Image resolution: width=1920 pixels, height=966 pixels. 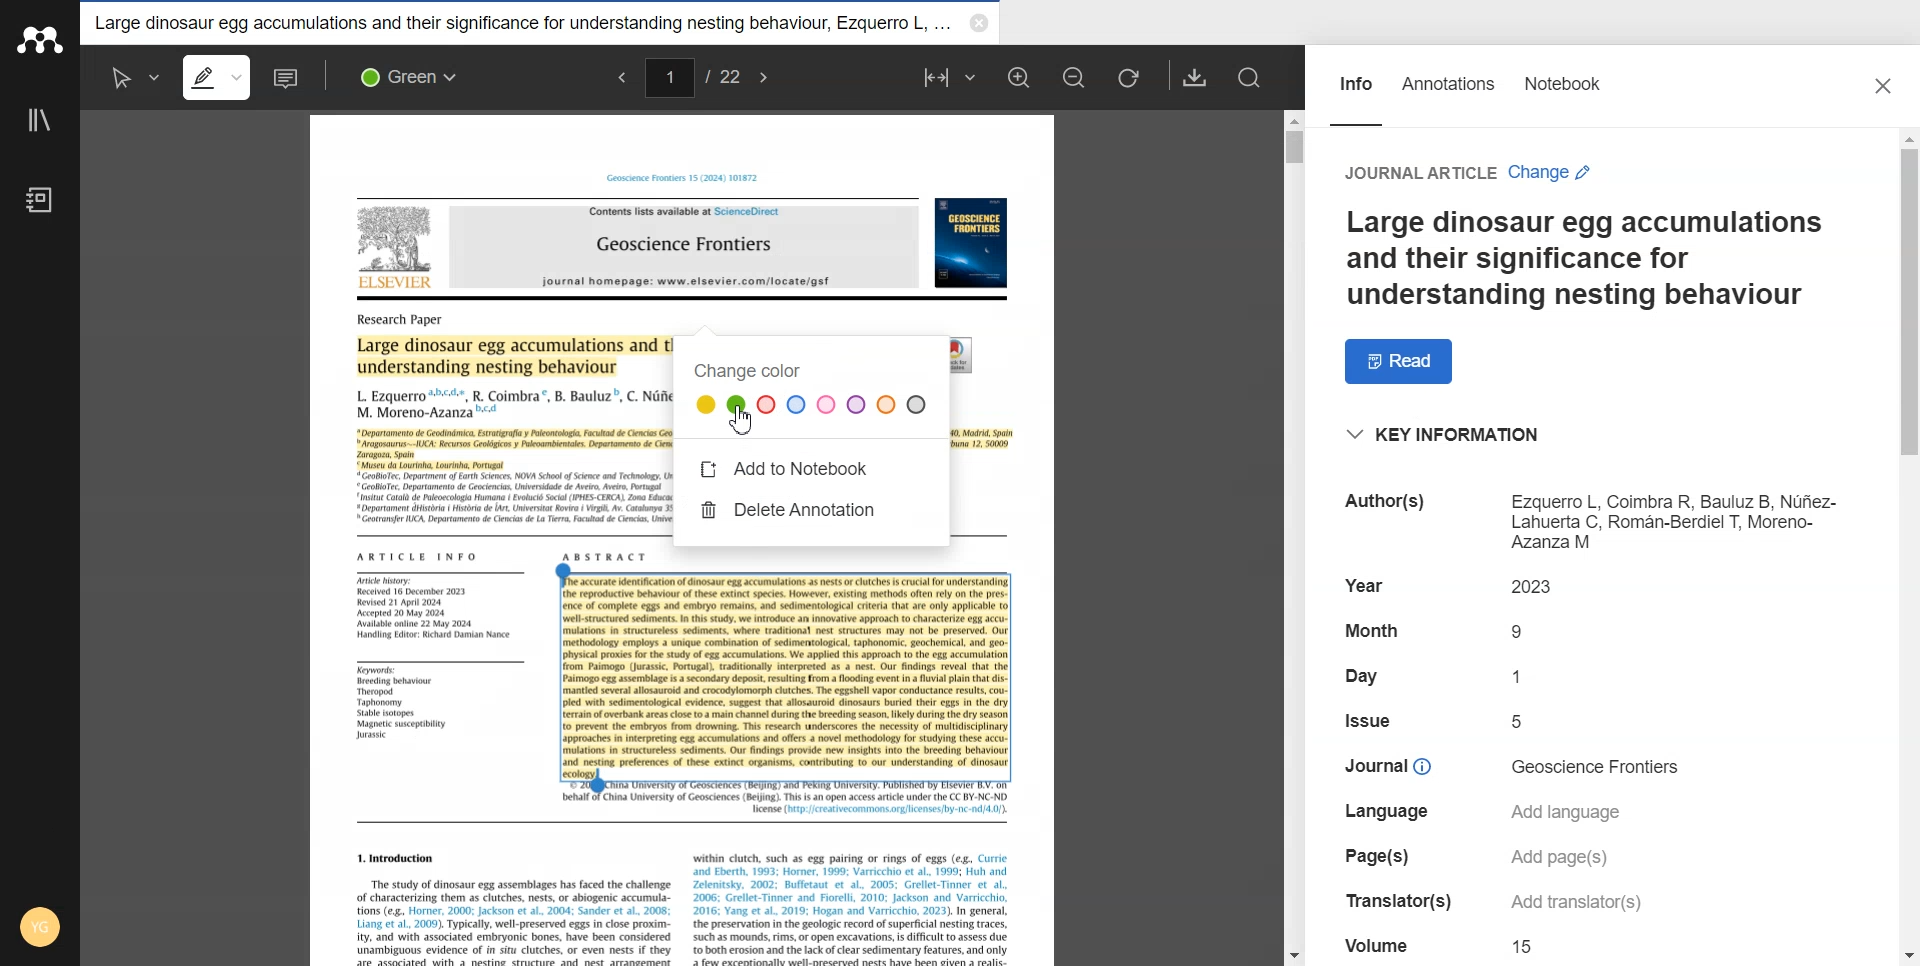 I want to click on Highlight text, so click(x=217, y=77).